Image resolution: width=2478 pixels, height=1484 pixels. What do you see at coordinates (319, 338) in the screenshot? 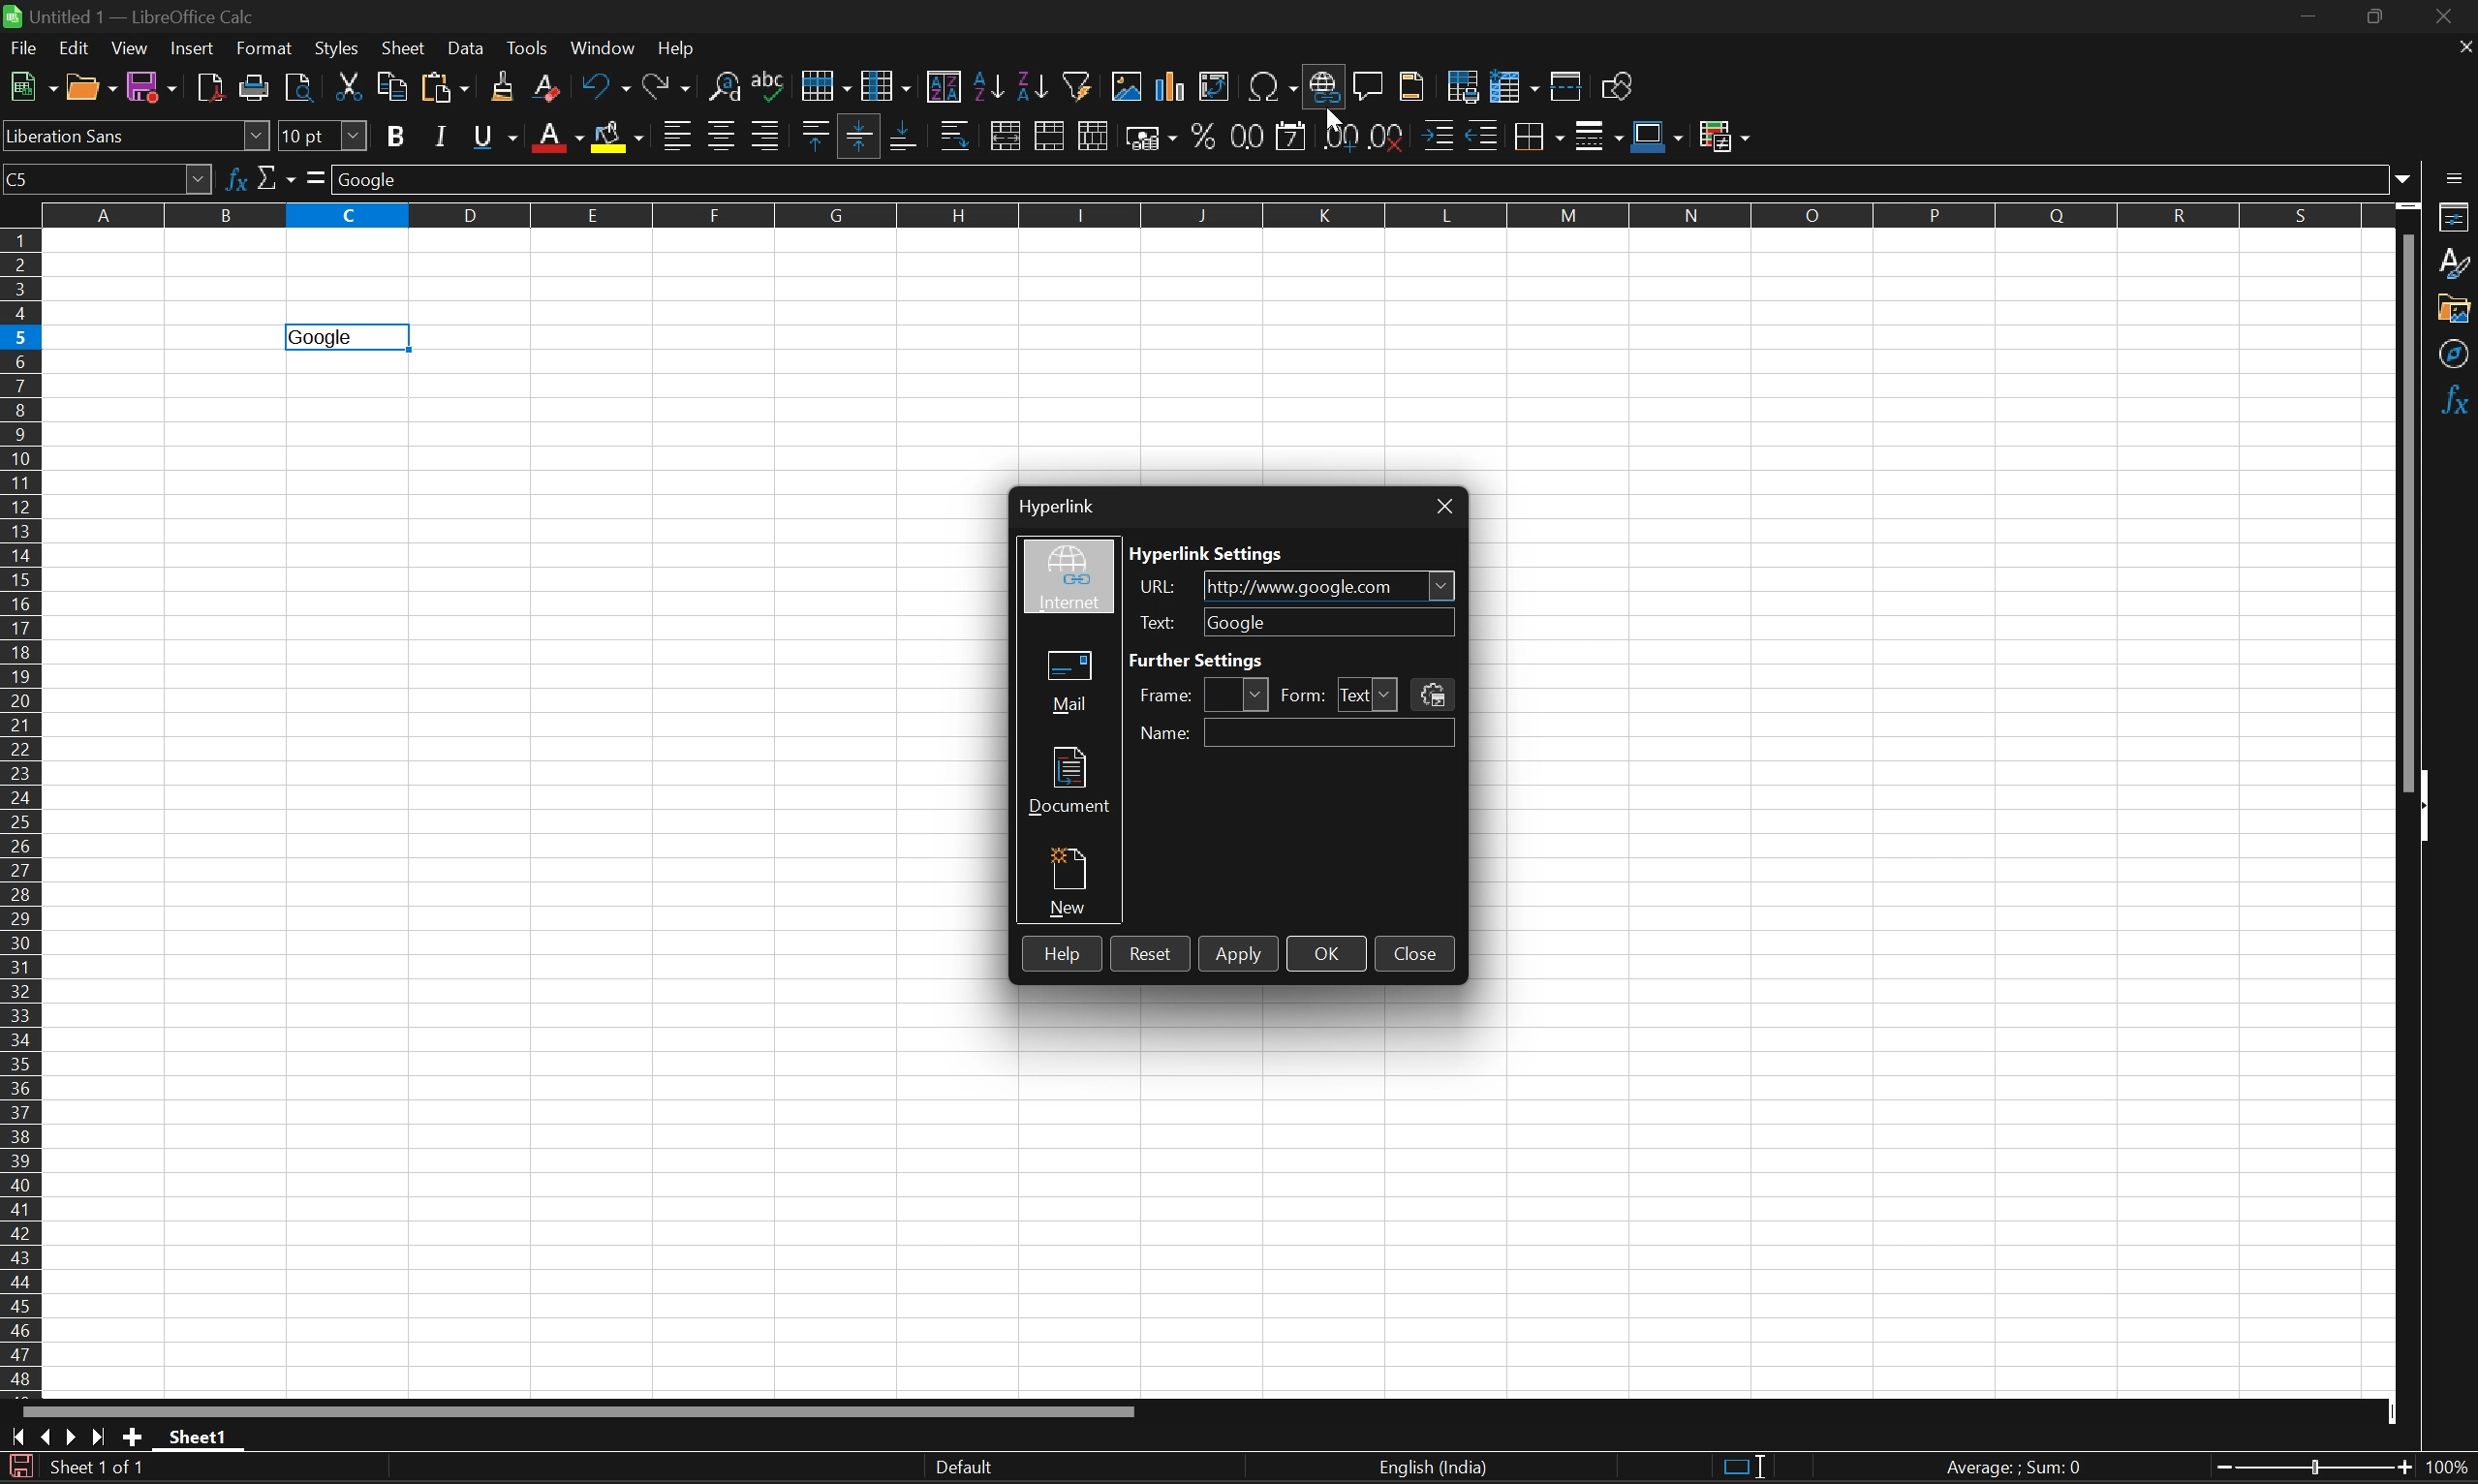
I see `Goolge` at bounding box center [319, 338].